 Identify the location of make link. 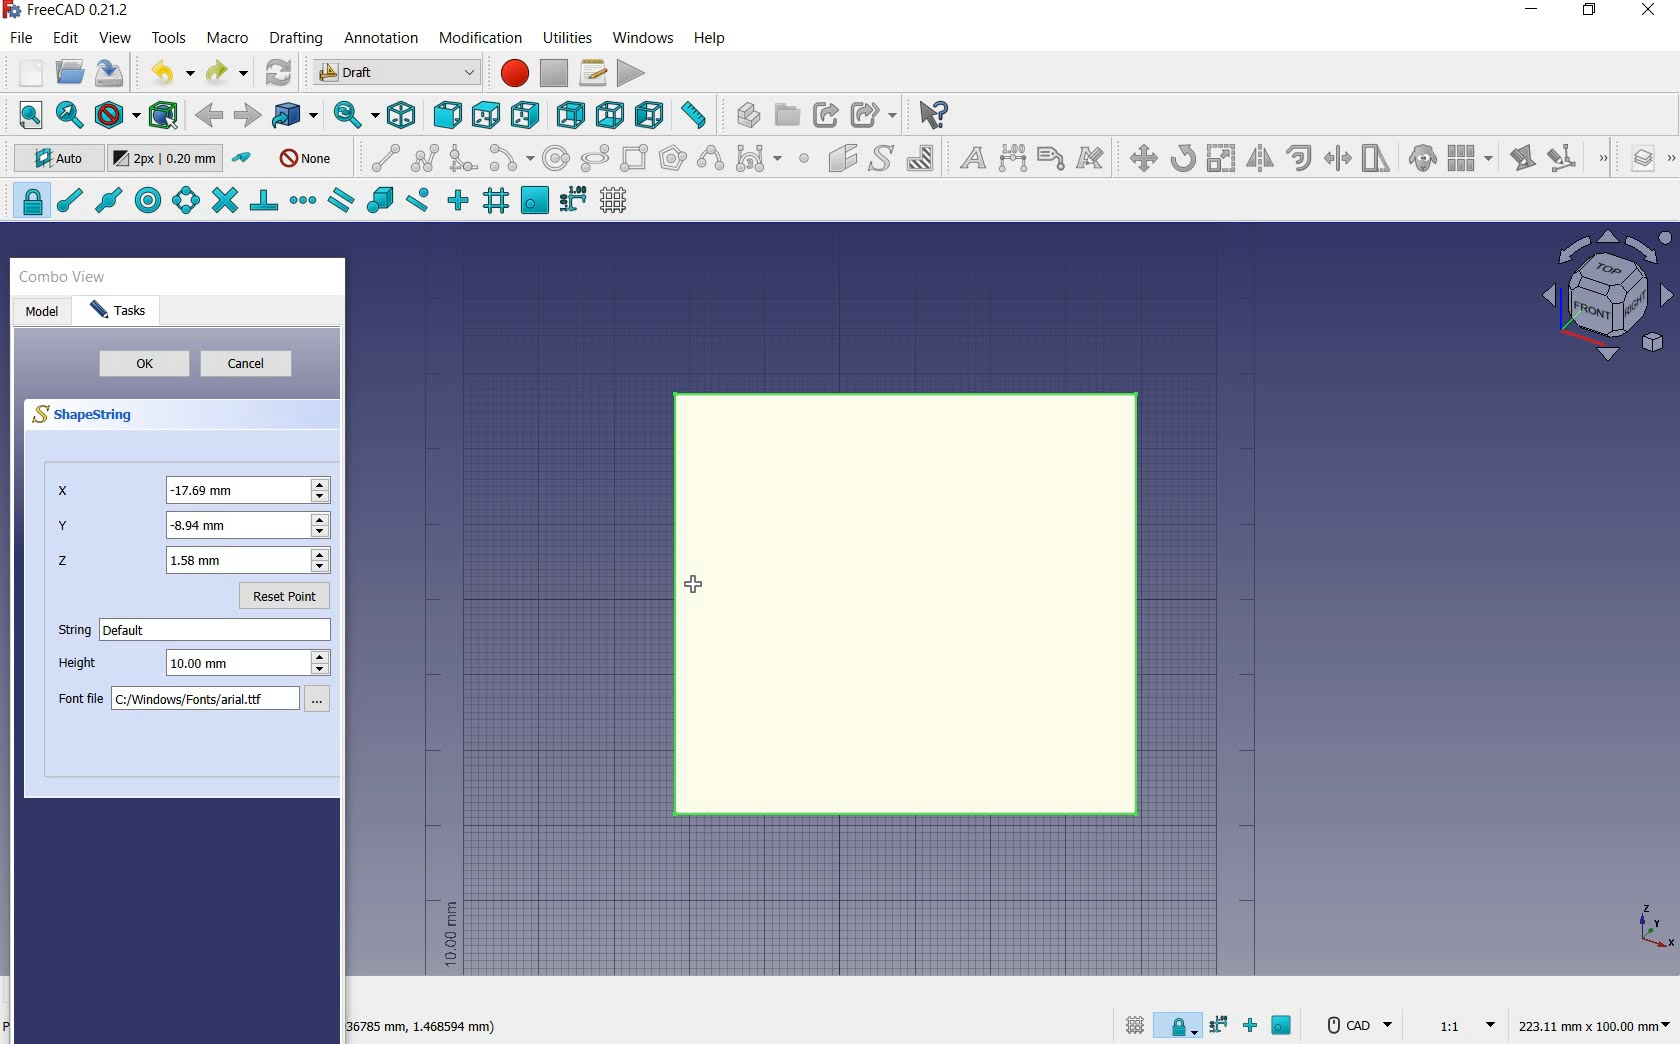
(826, 113).